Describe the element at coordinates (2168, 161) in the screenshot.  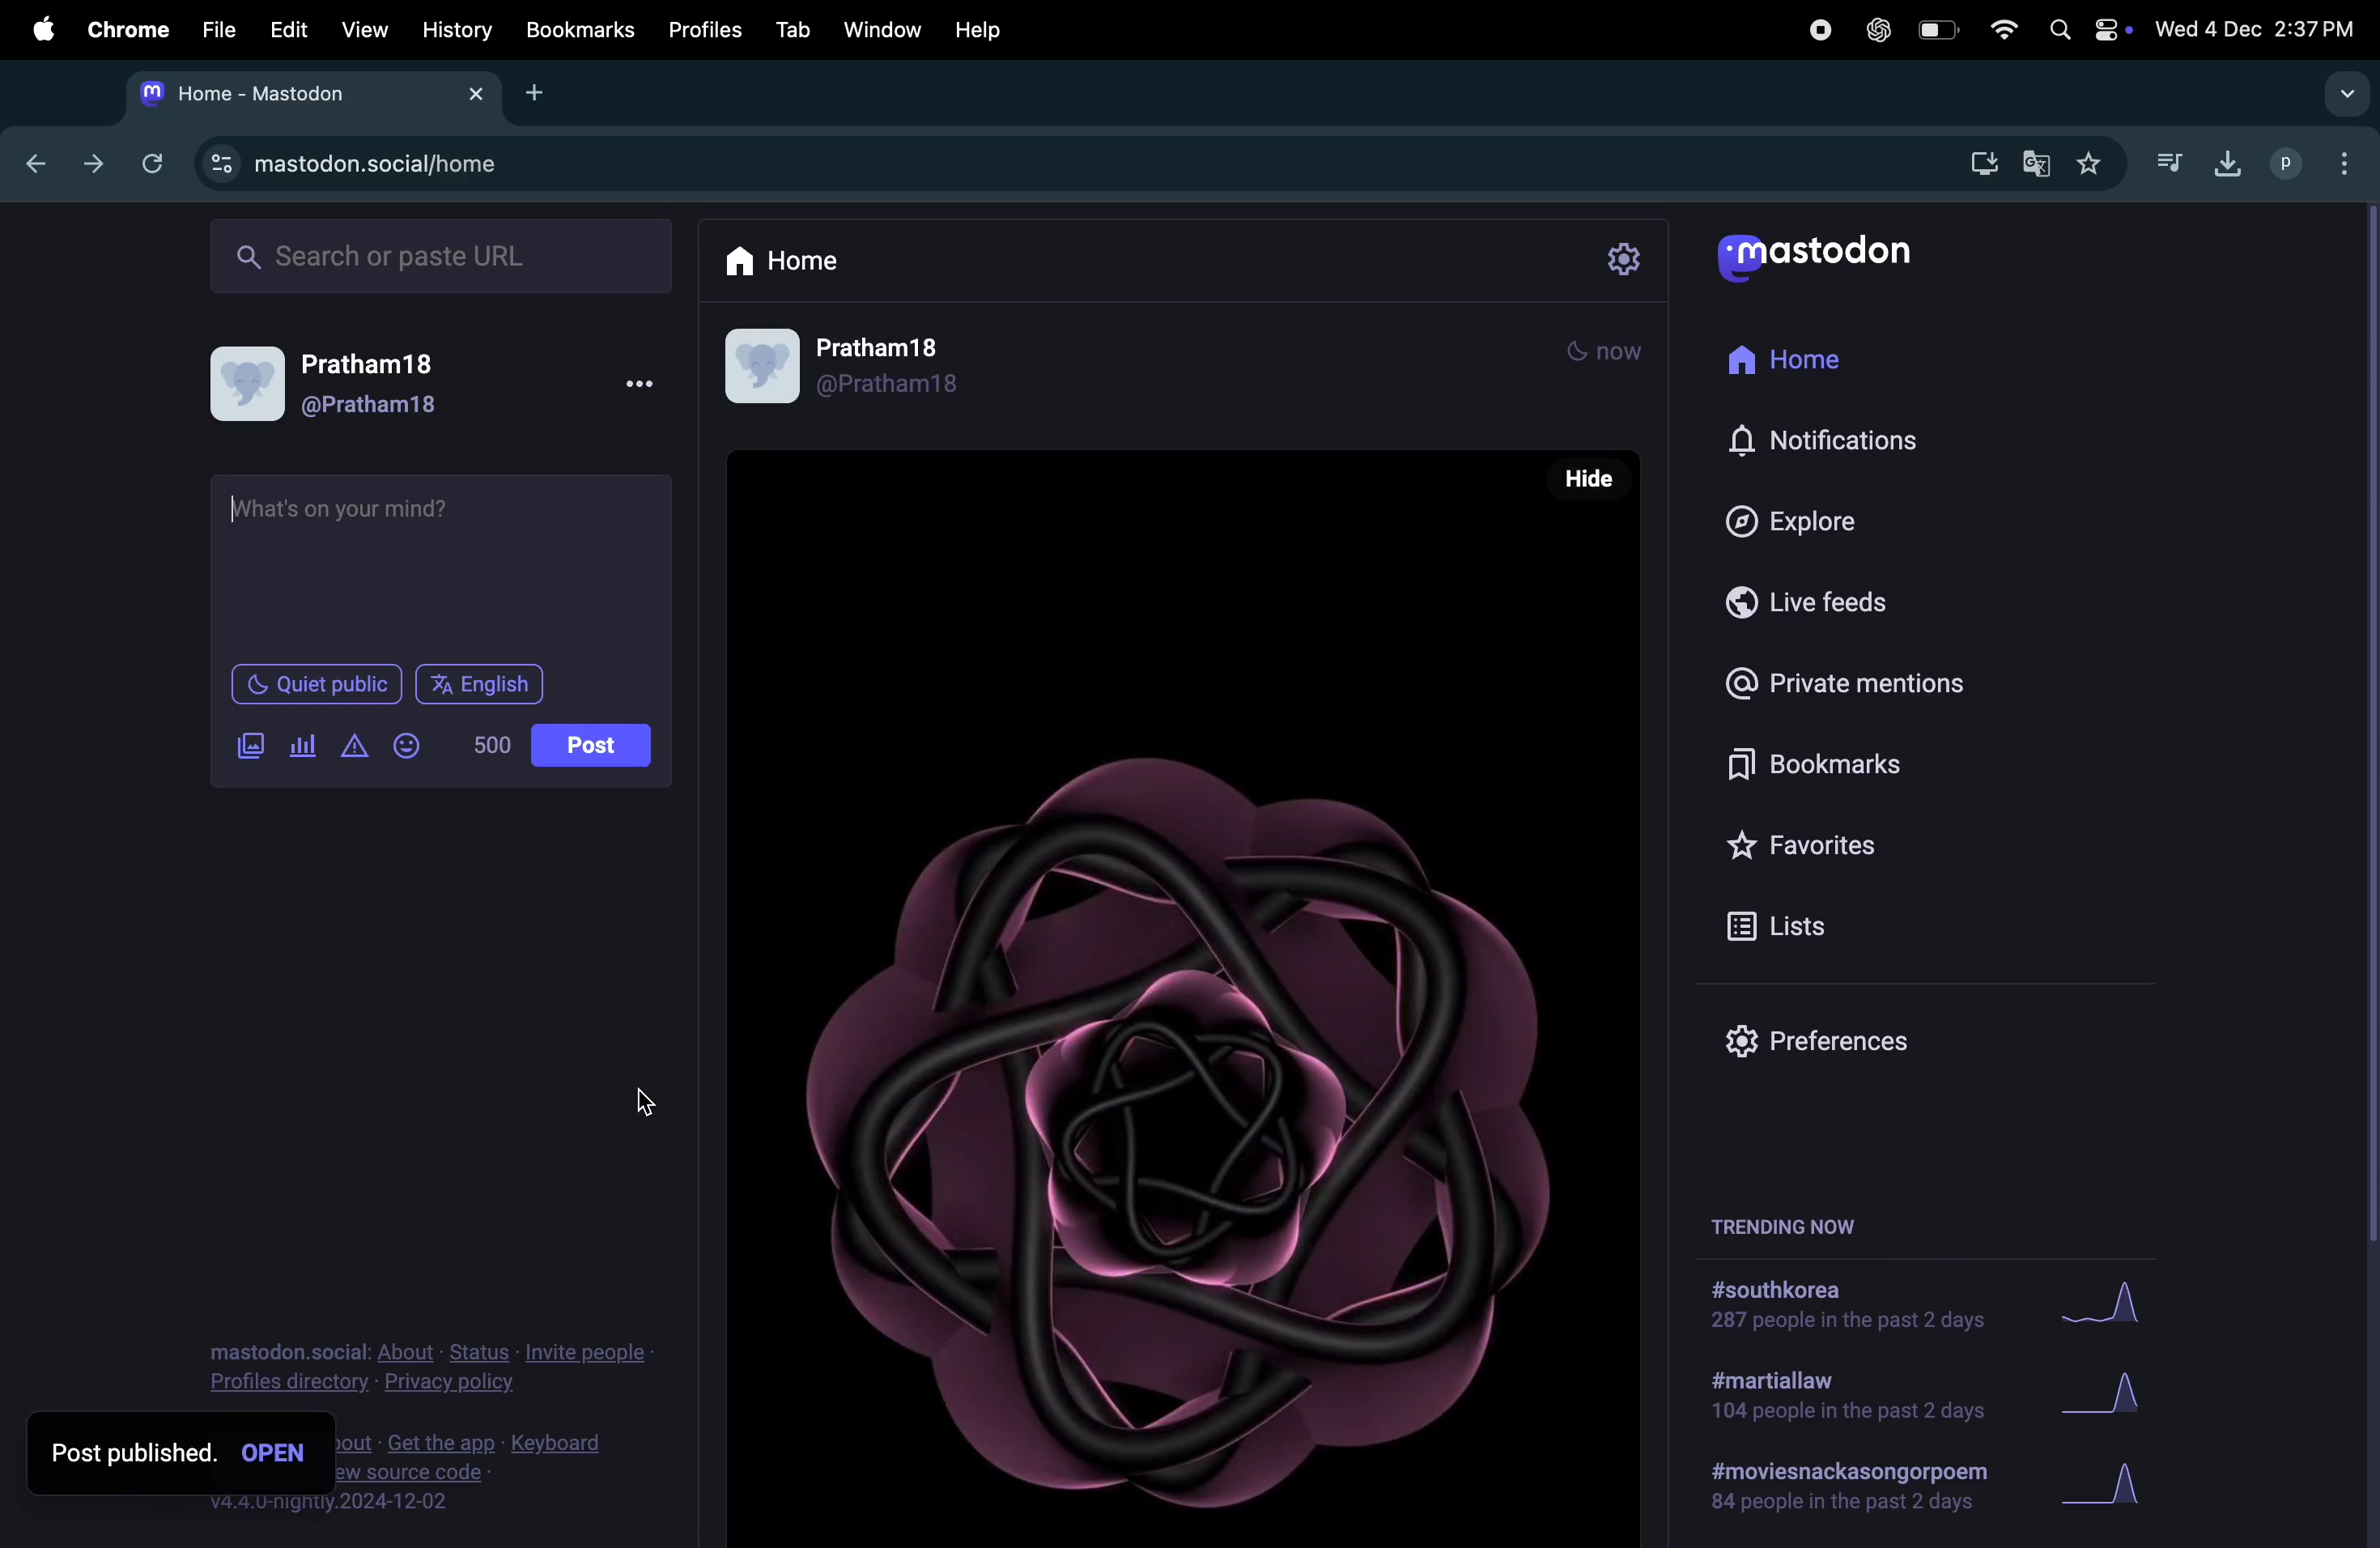
I see `music` at that location.